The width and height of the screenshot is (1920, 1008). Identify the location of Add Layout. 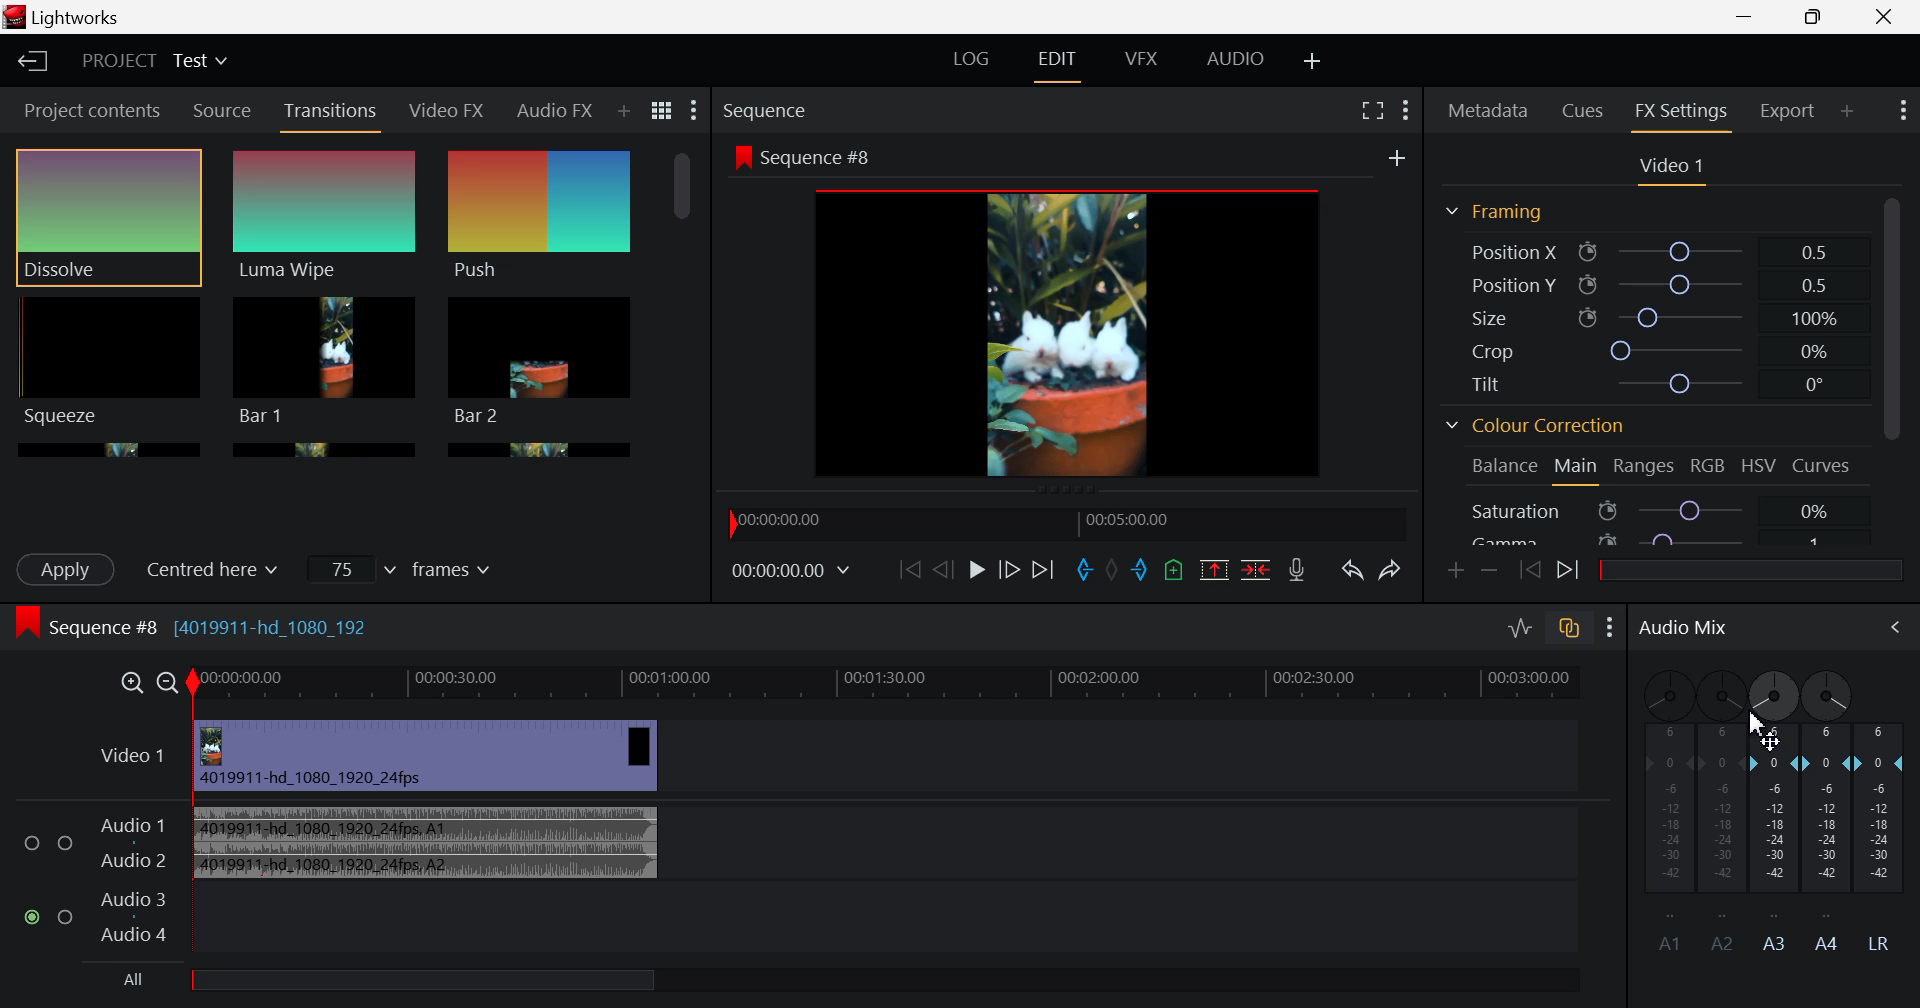
(1310, 60).